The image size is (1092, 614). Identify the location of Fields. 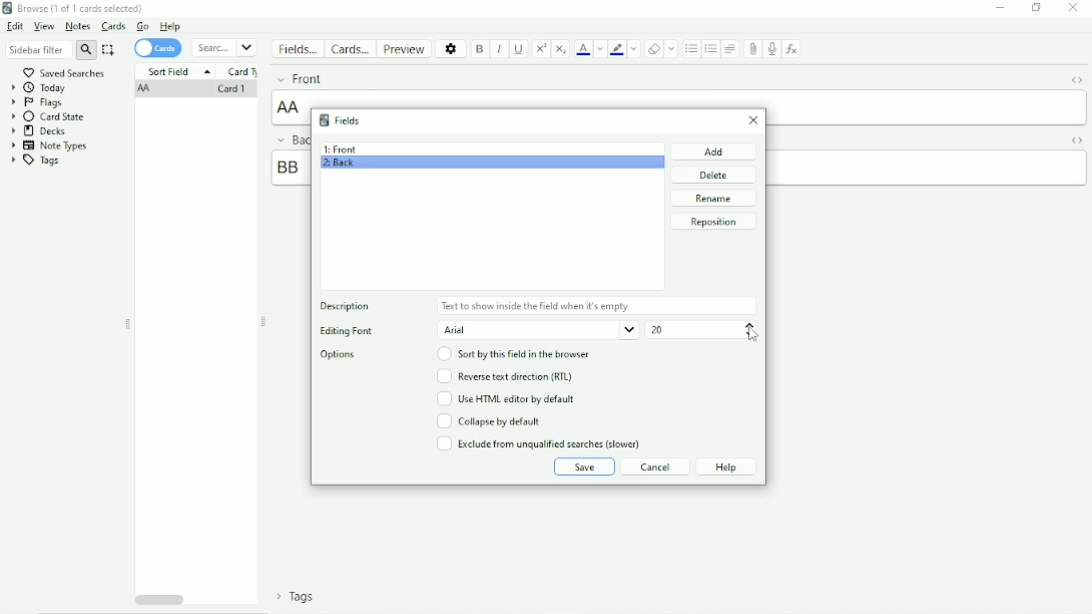
(339, 120).